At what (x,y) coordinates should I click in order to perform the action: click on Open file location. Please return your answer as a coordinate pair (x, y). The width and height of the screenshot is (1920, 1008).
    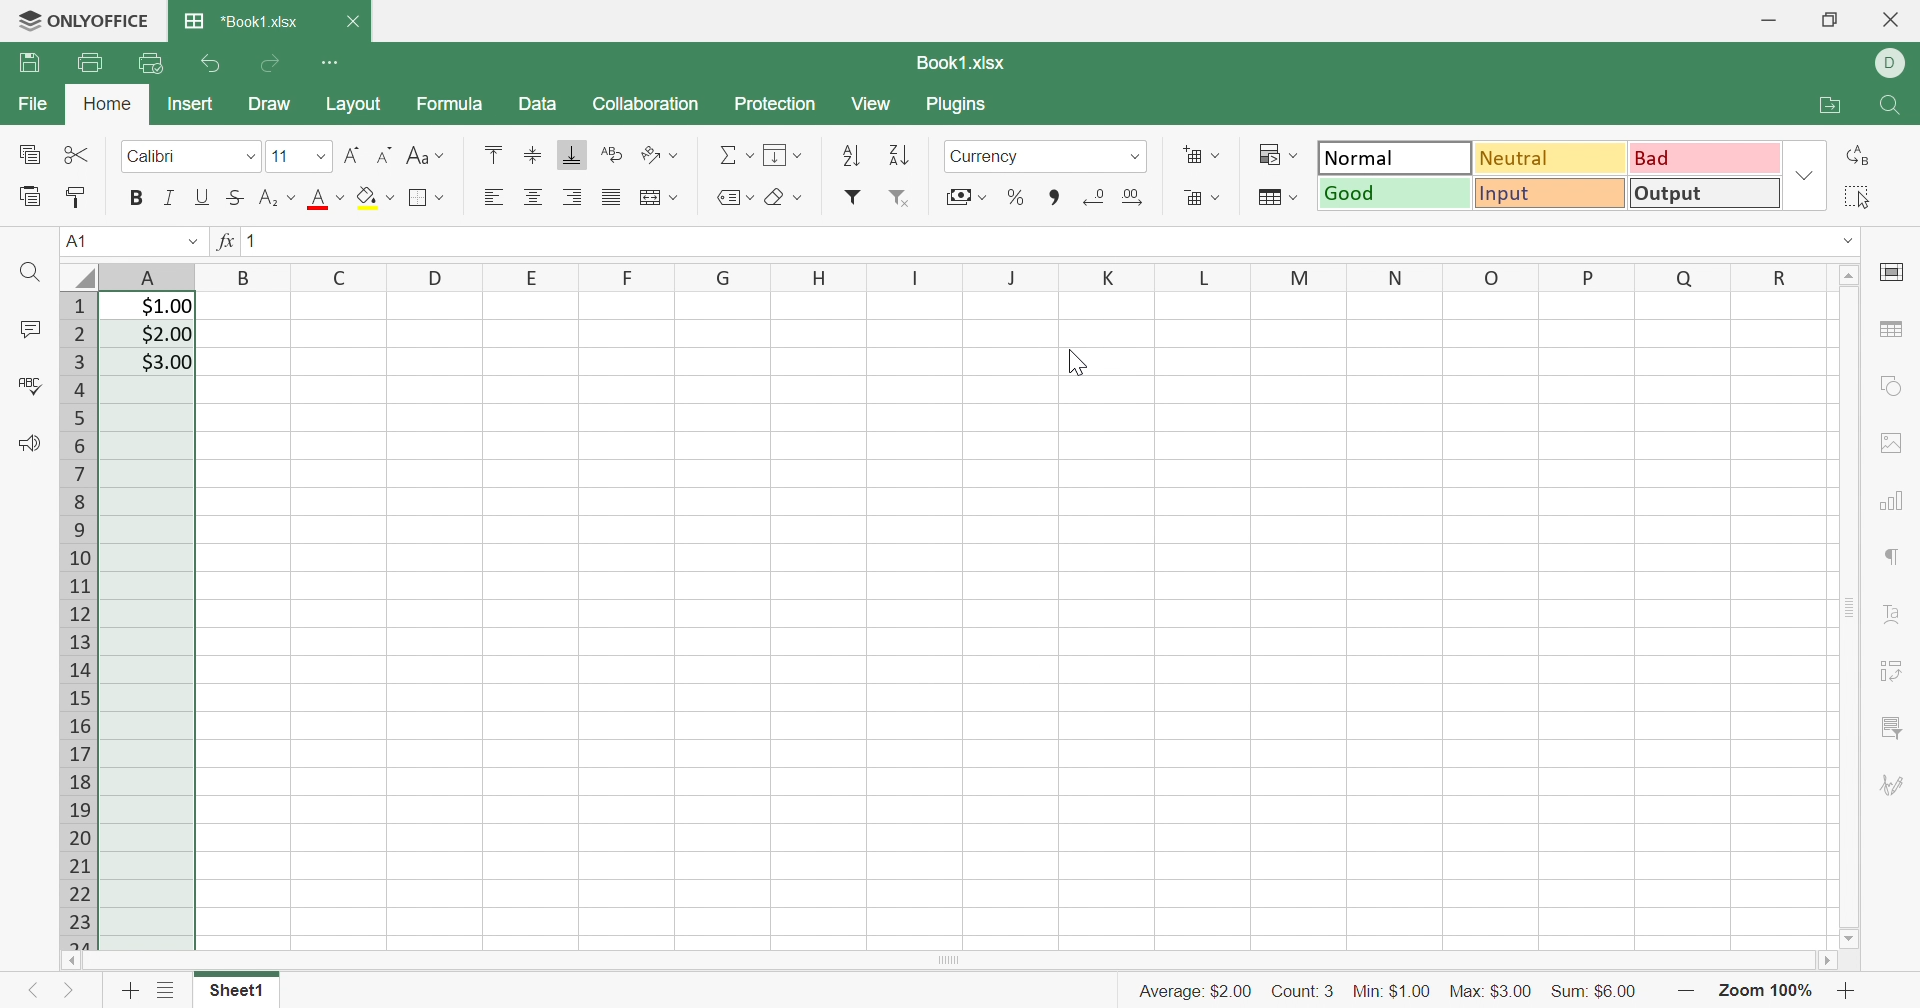
    Looking at the image, I should click on (1830, 104).